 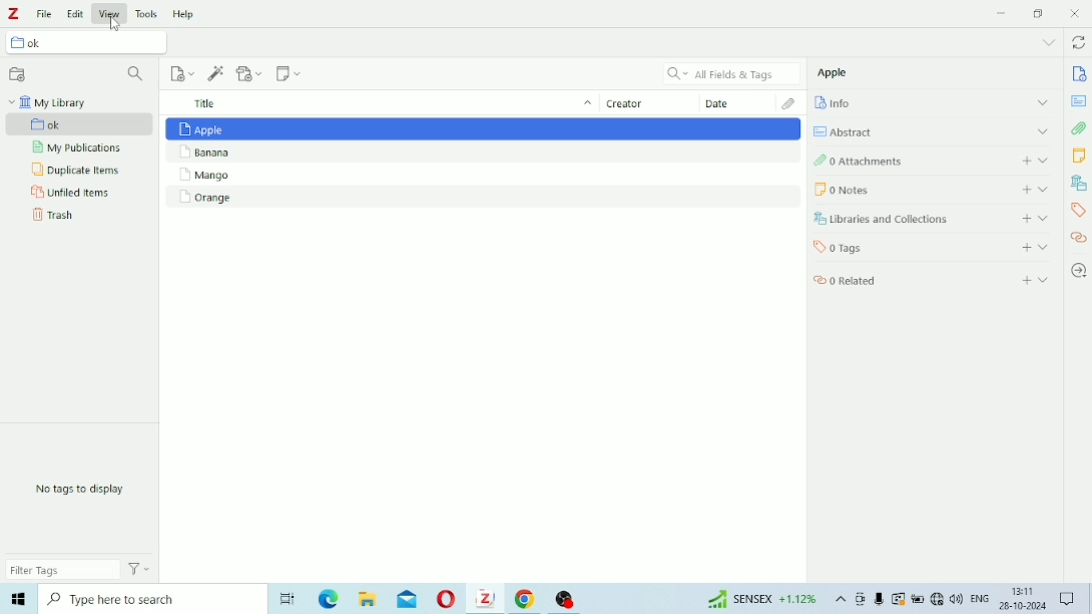 What do you see at coordinates (1046, 189) in the screenshot?
I see `expand` at bounding box center [1046, 189].